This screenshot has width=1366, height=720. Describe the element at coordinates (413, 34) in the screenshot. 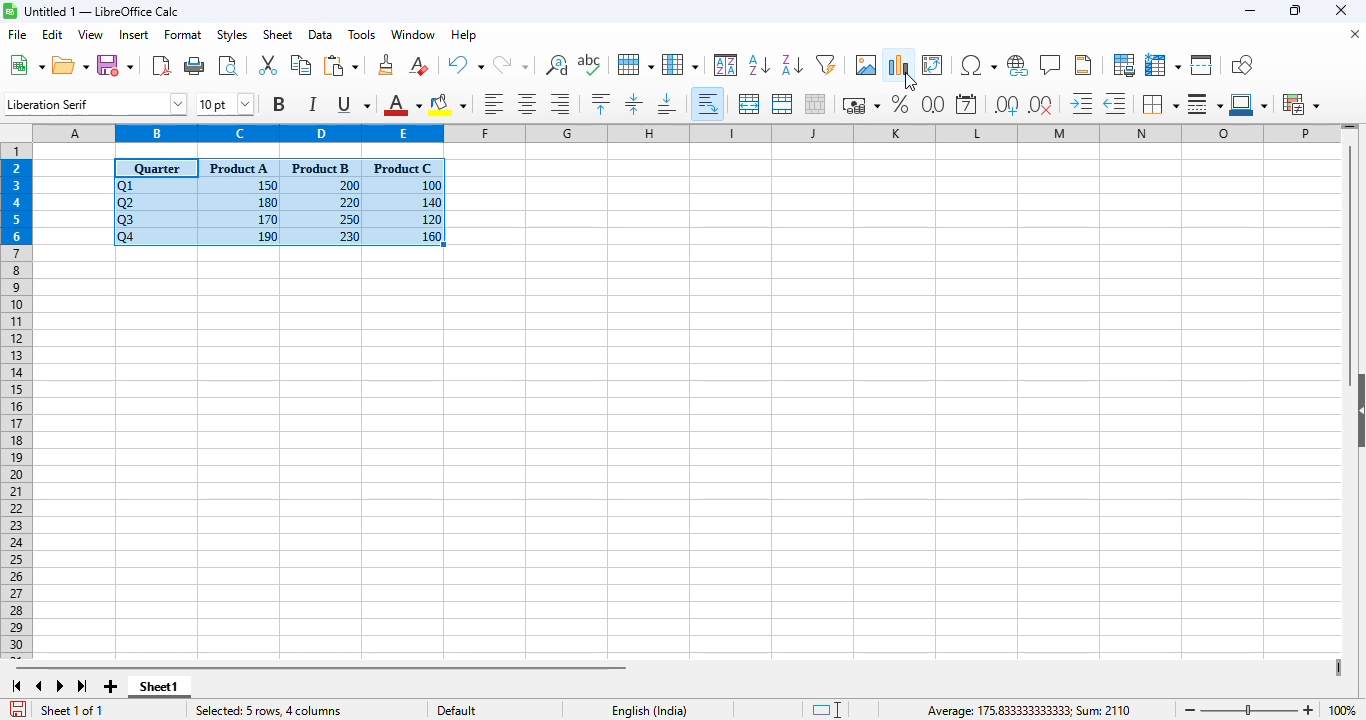

I see `window` at that location.